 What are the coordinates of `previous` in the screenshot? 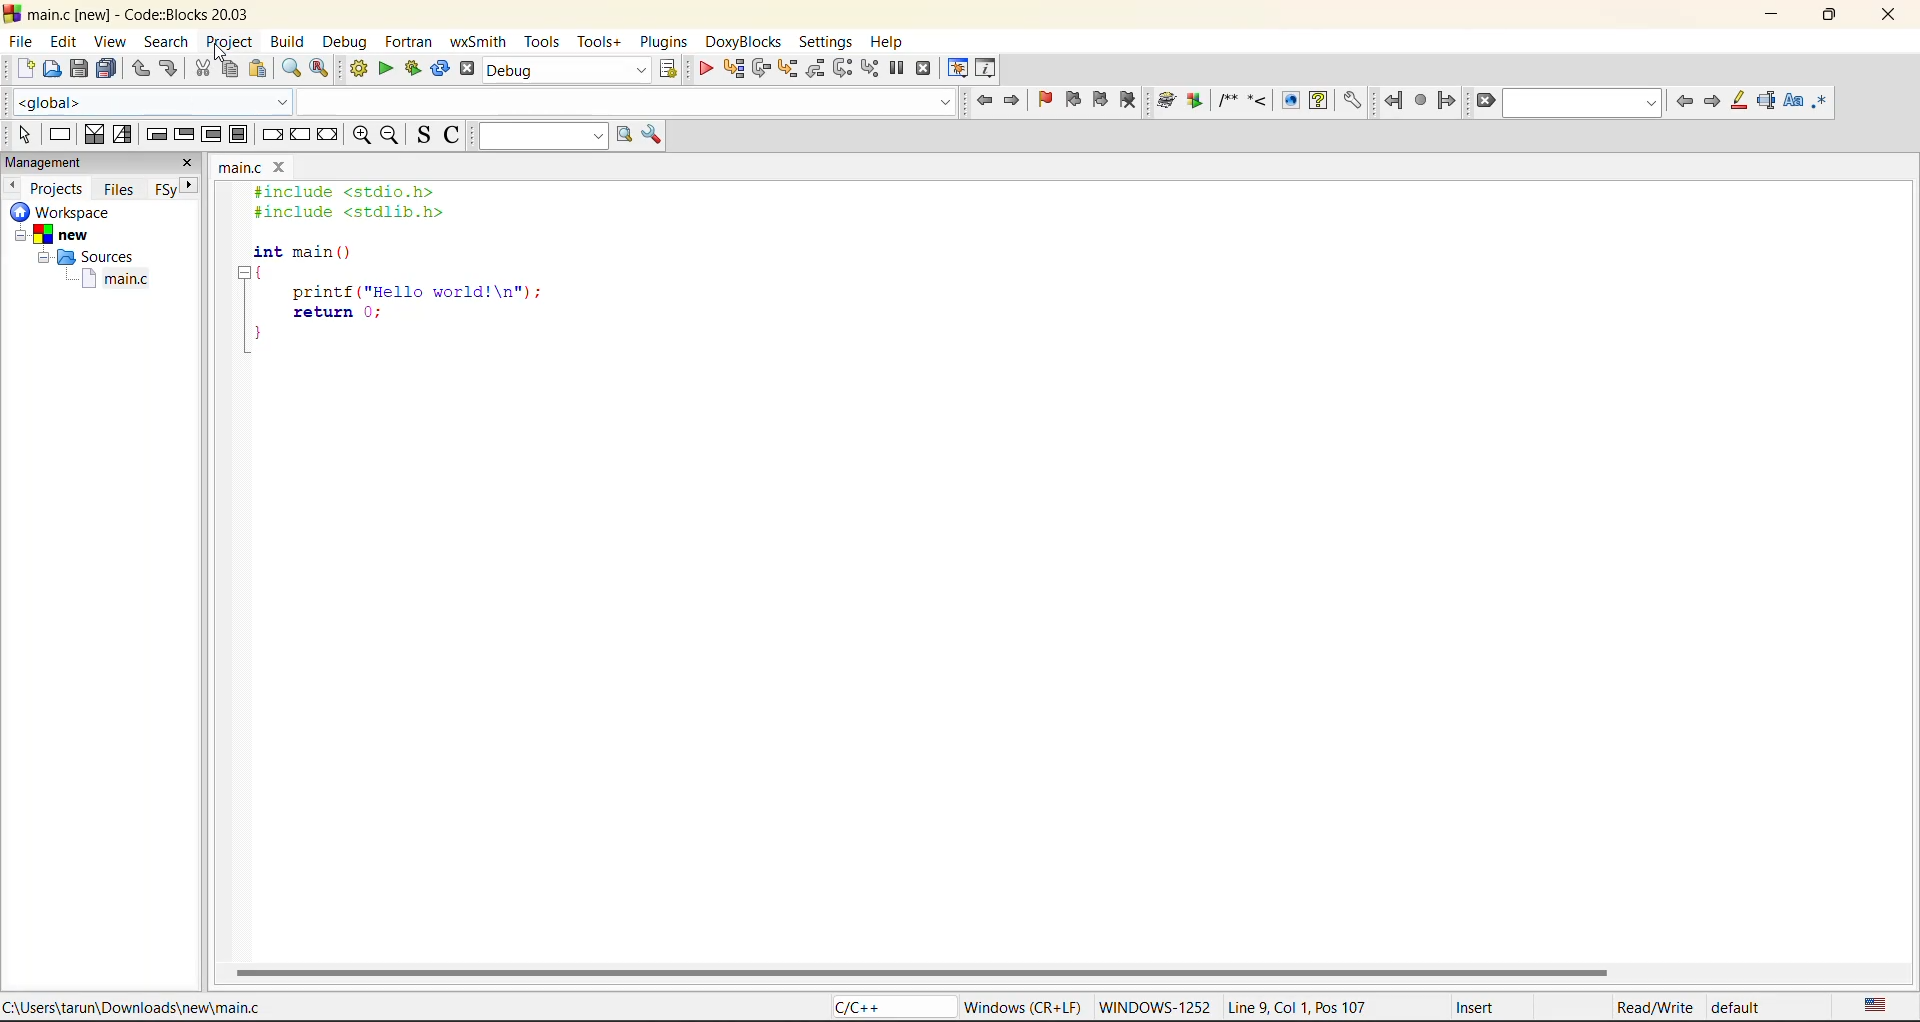 It's located at (13, 185).